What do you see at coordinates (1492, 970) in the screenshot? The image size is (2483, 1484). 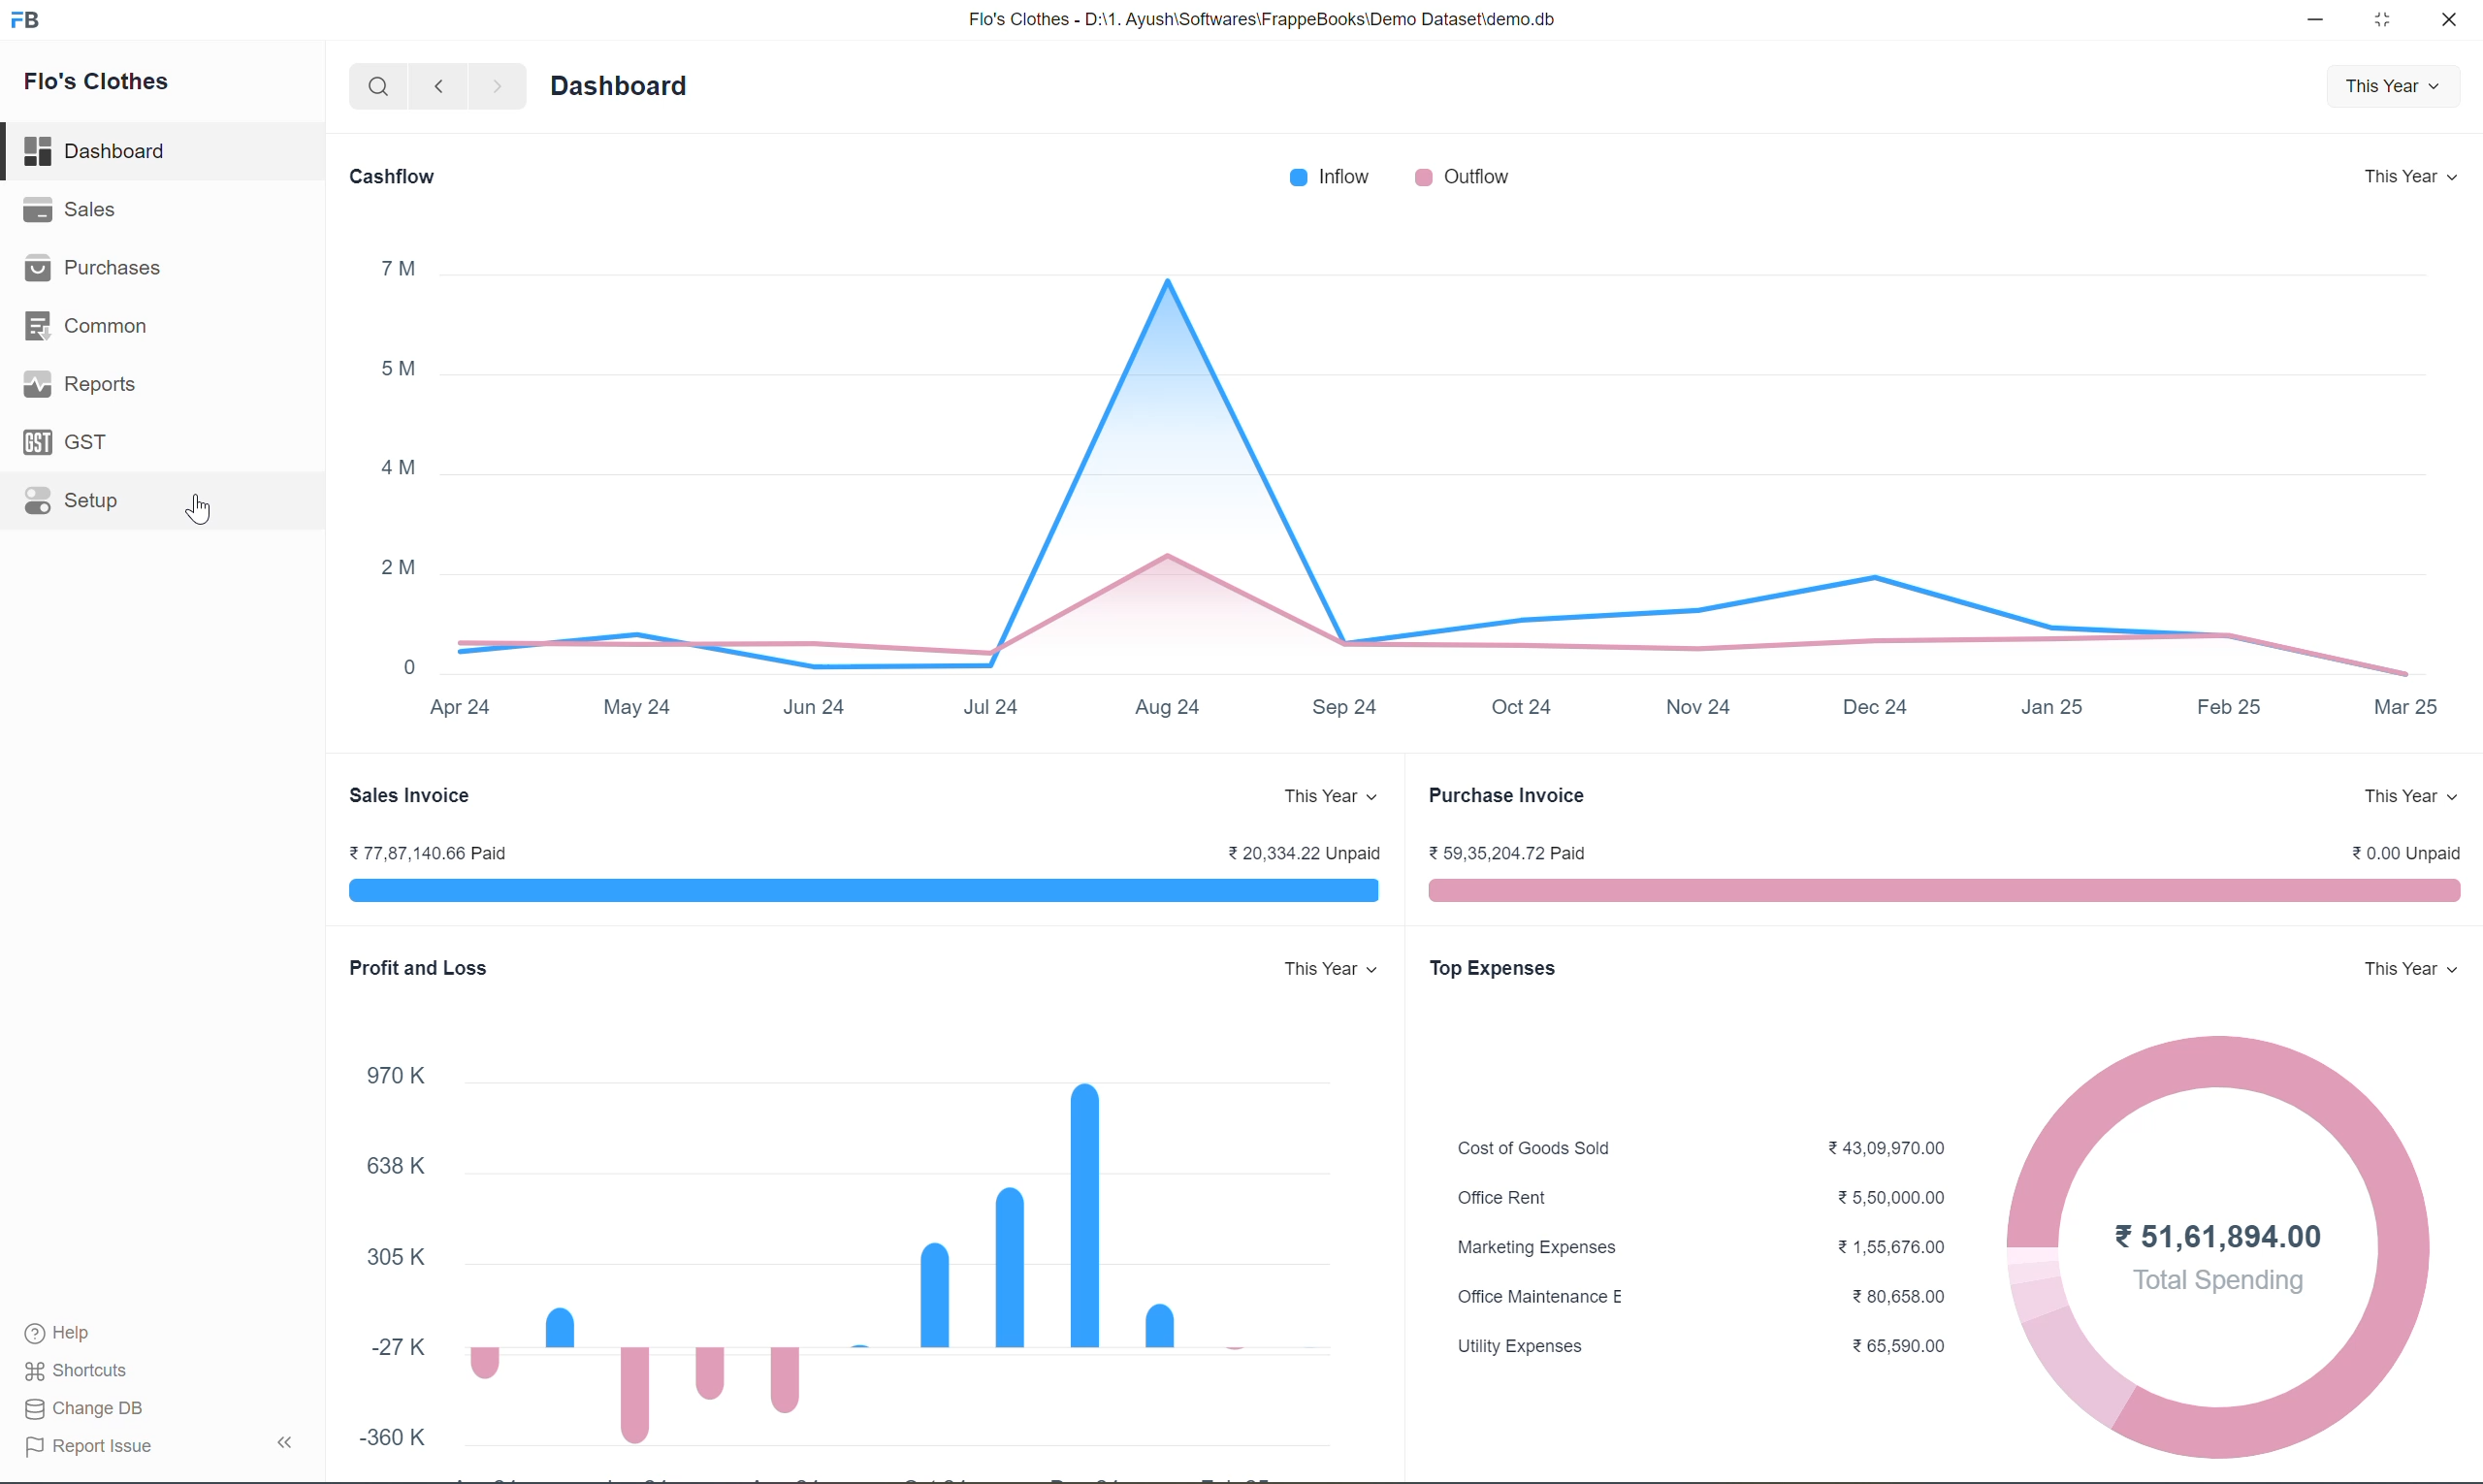 I see `Top Expenses` at bounding box center [1492, 970].